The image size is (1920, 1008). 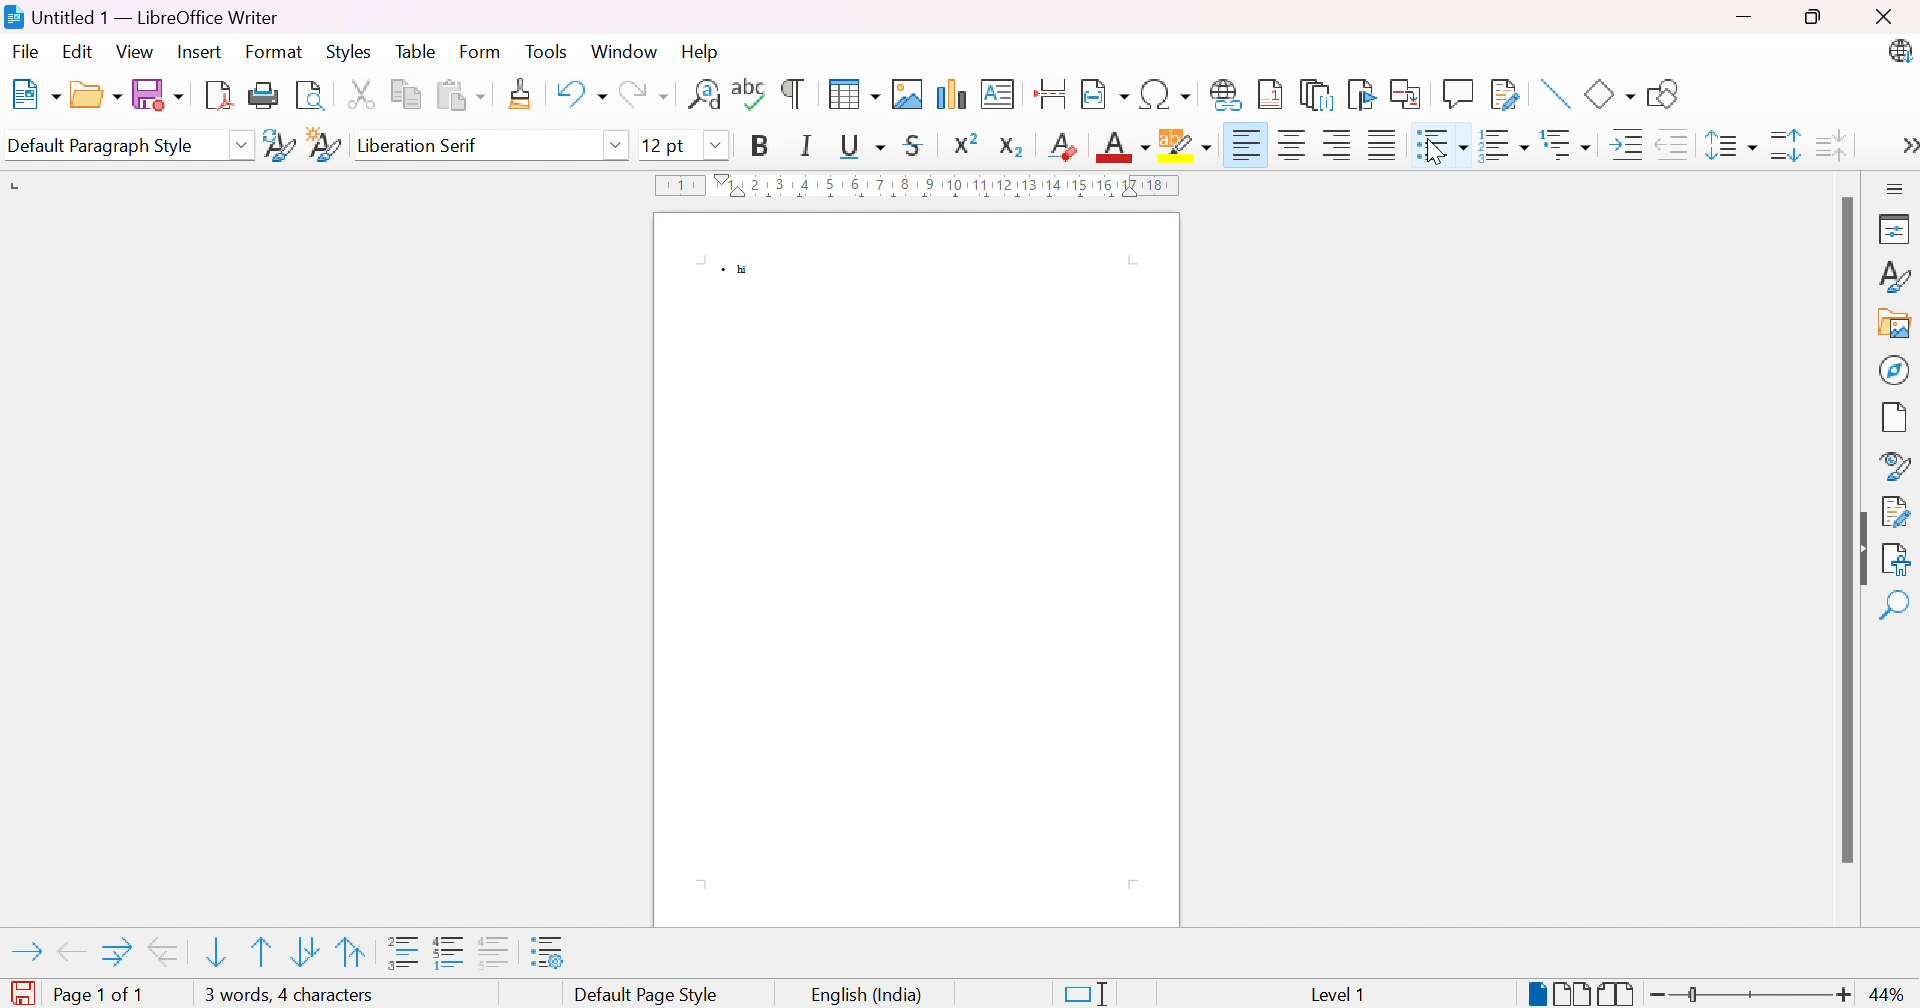 What do you see at coordinates (1063, 150) in the screenshot?
I see `Clear direct formatting` at bounding box center [1063, 150].